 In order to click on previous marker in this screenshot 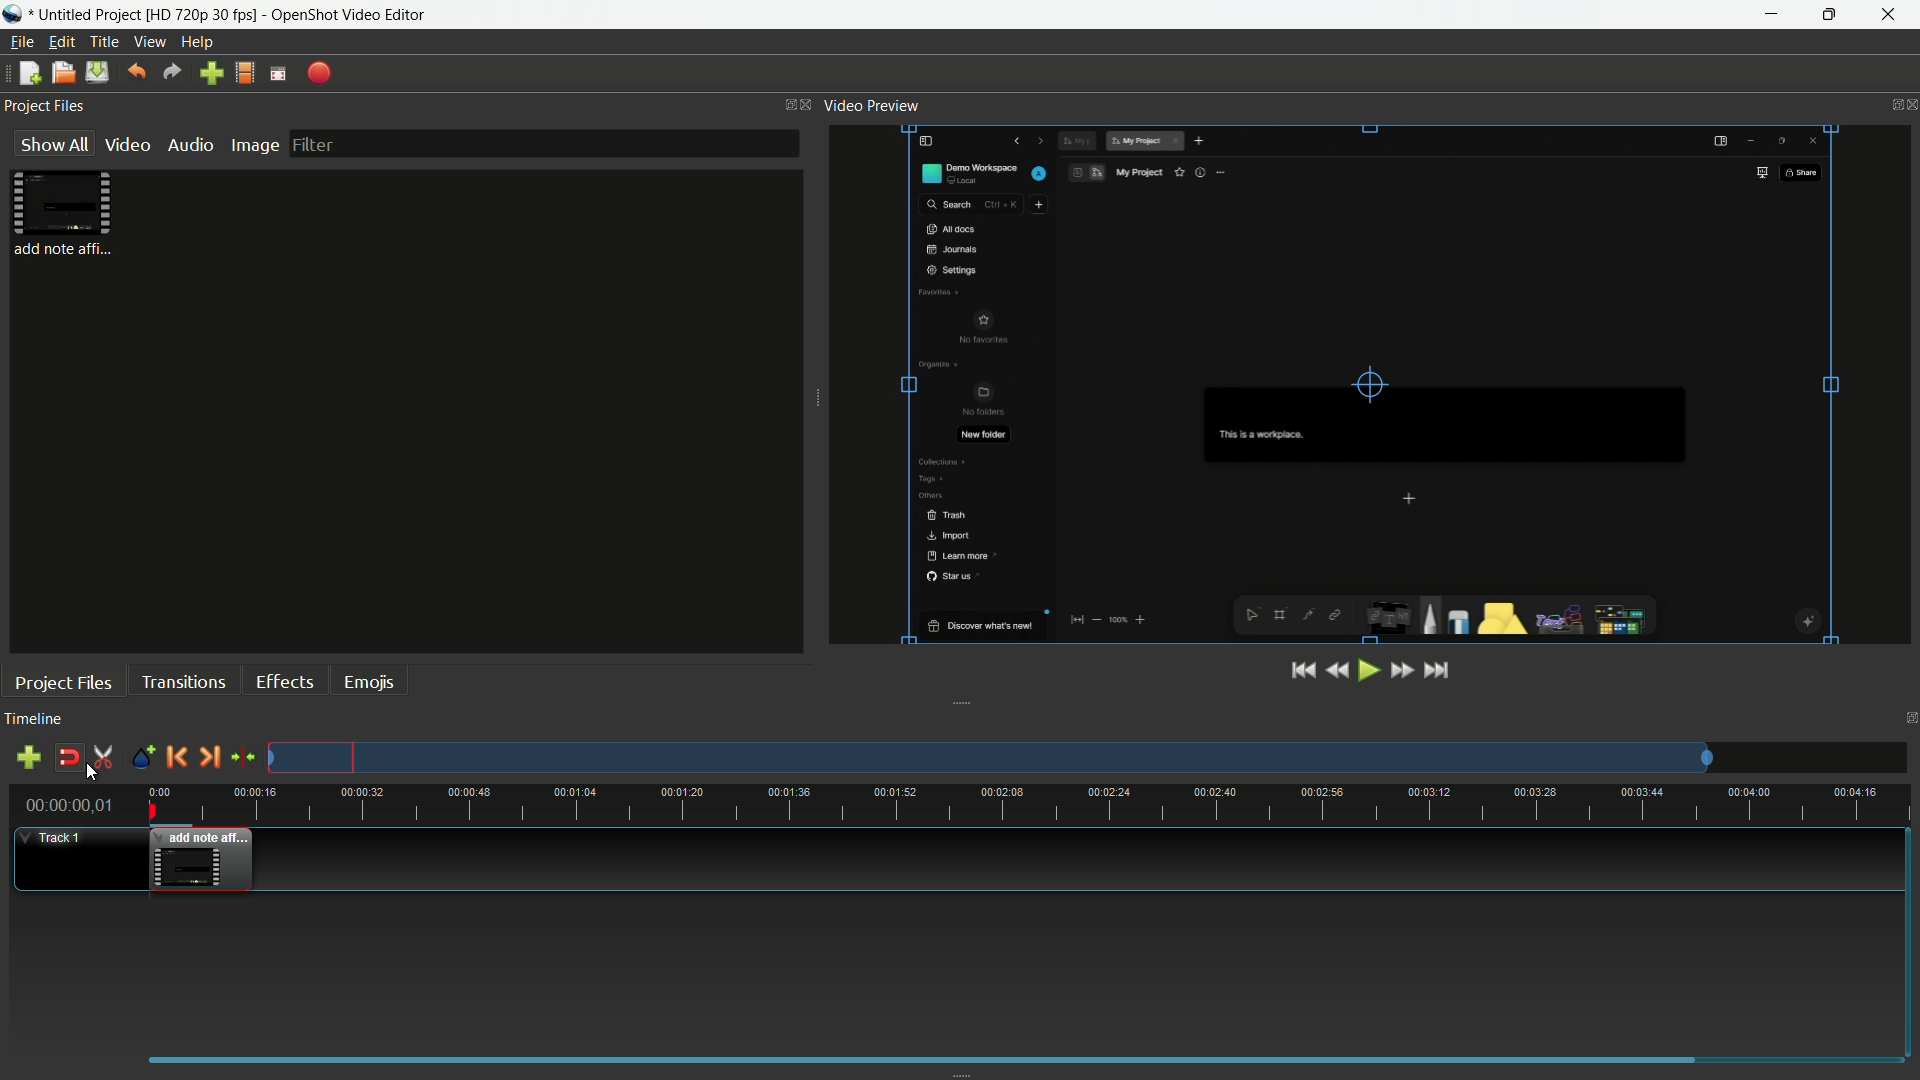, I will do `click(175, 756)`.